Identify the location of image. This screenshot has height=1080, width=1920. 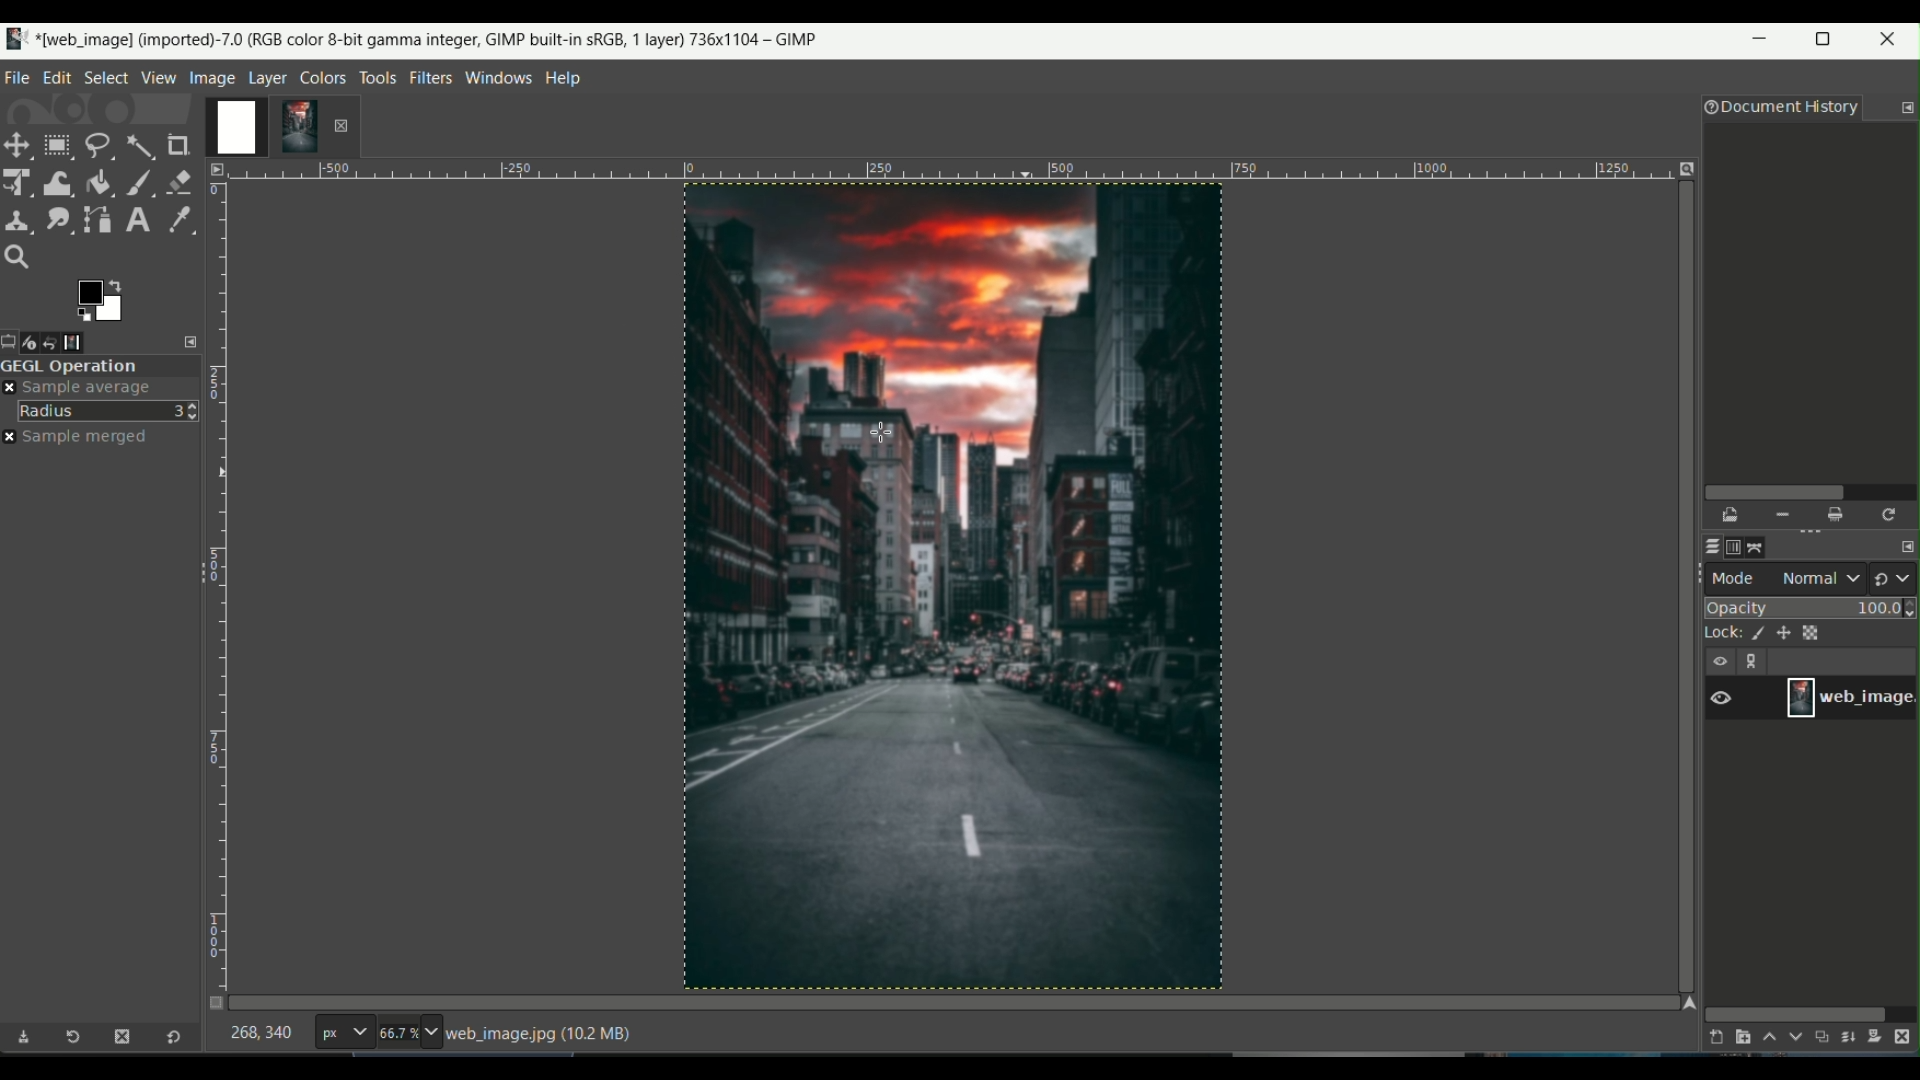
(951, 589).